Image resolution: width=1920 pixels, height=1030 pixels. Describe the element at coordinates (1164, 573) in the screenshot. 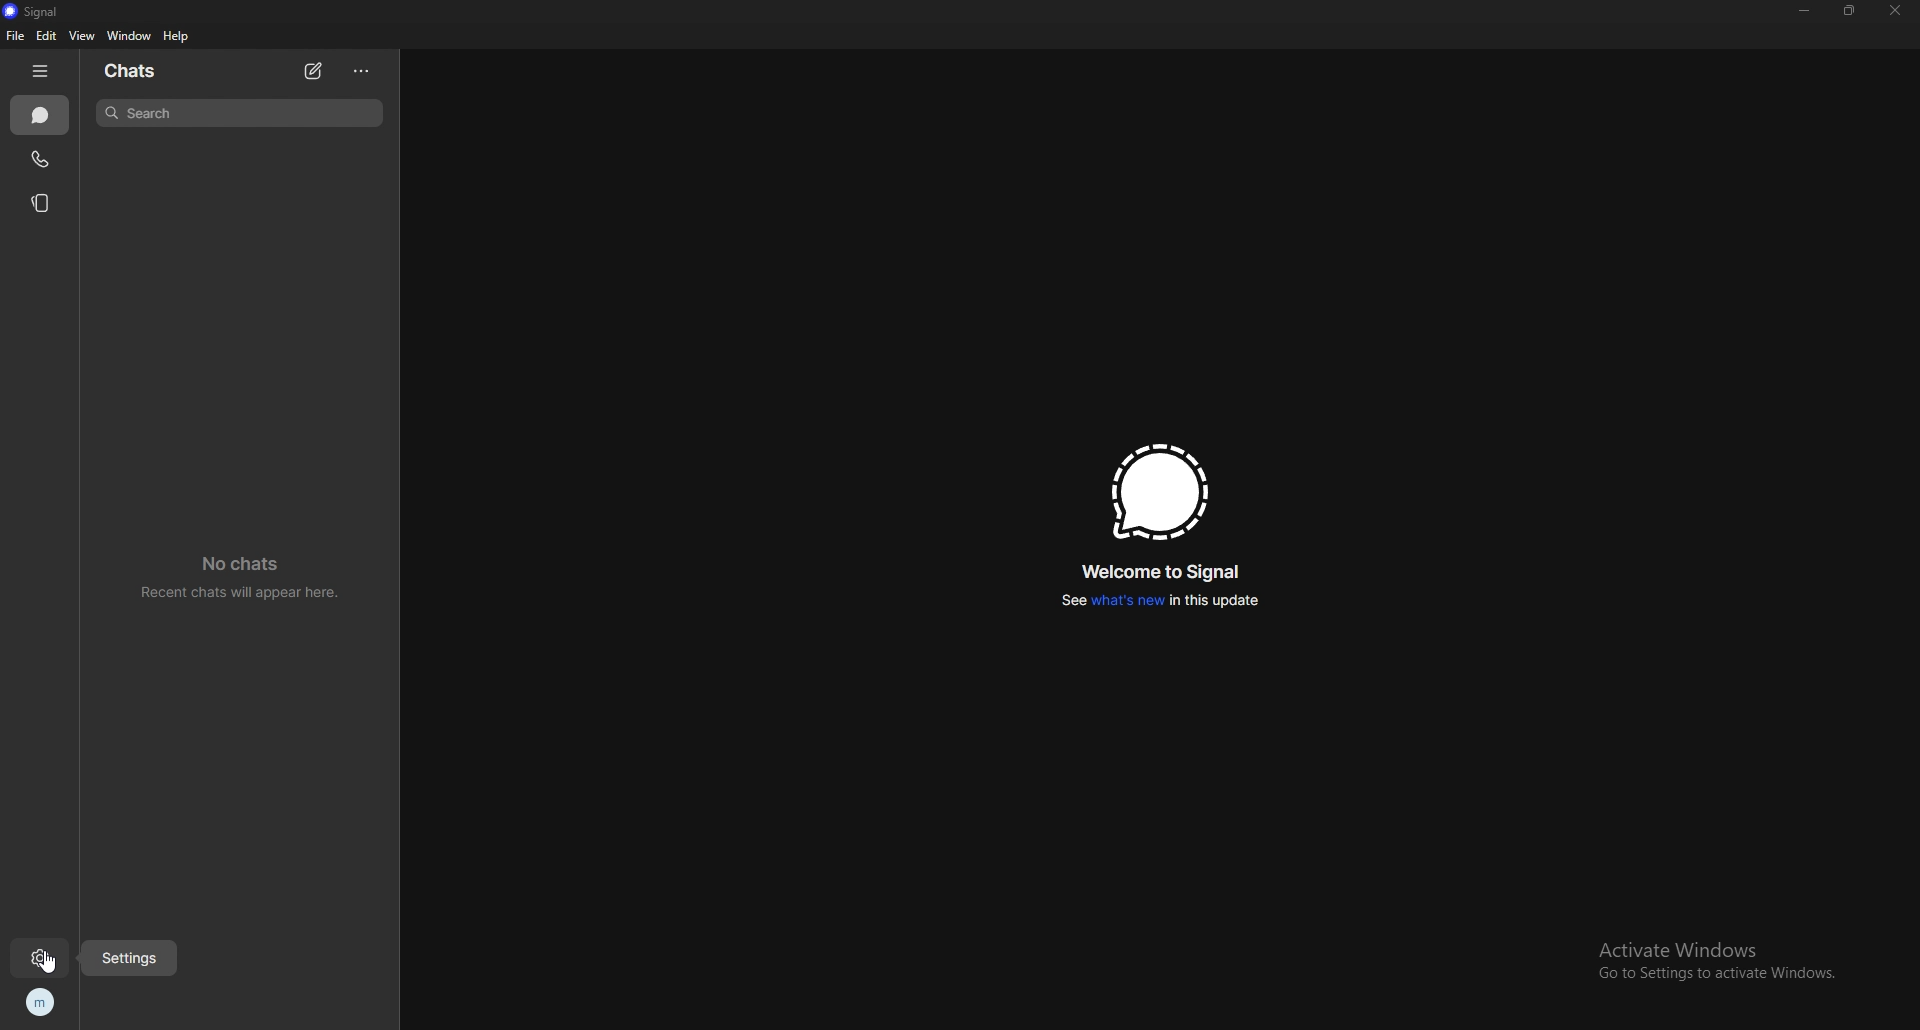

I see `welcome to signal` at that location.